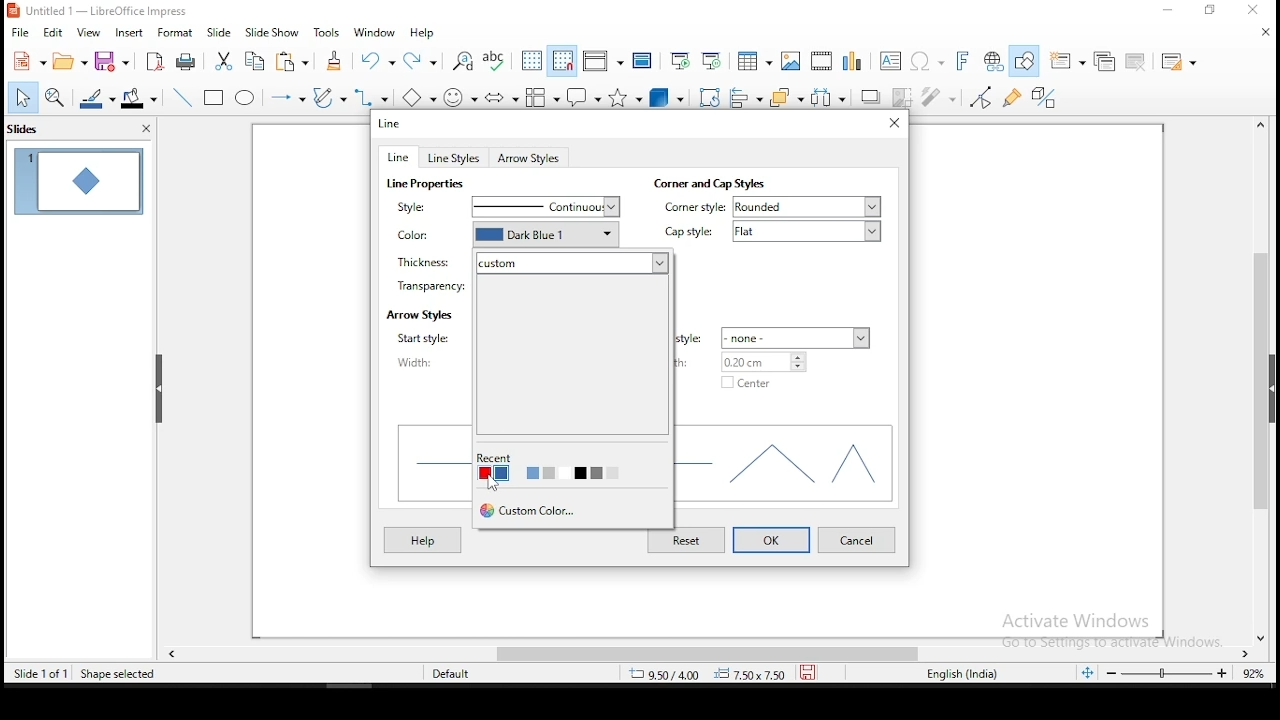  What do you see at coordinates (871, 96) in the screenshot?
I see `shadow` at bounding box center [871, 96].